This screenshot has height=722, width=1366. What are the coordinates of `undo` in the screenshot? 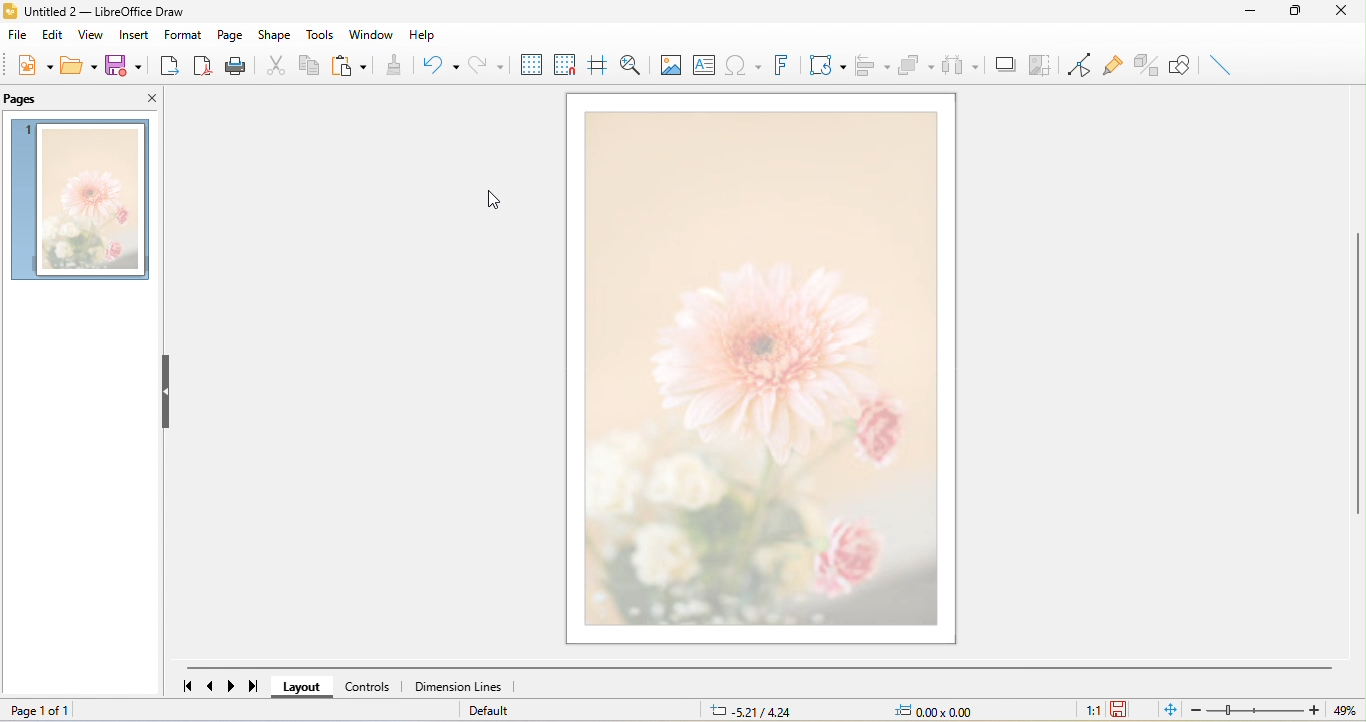 It's located at (435, 64).